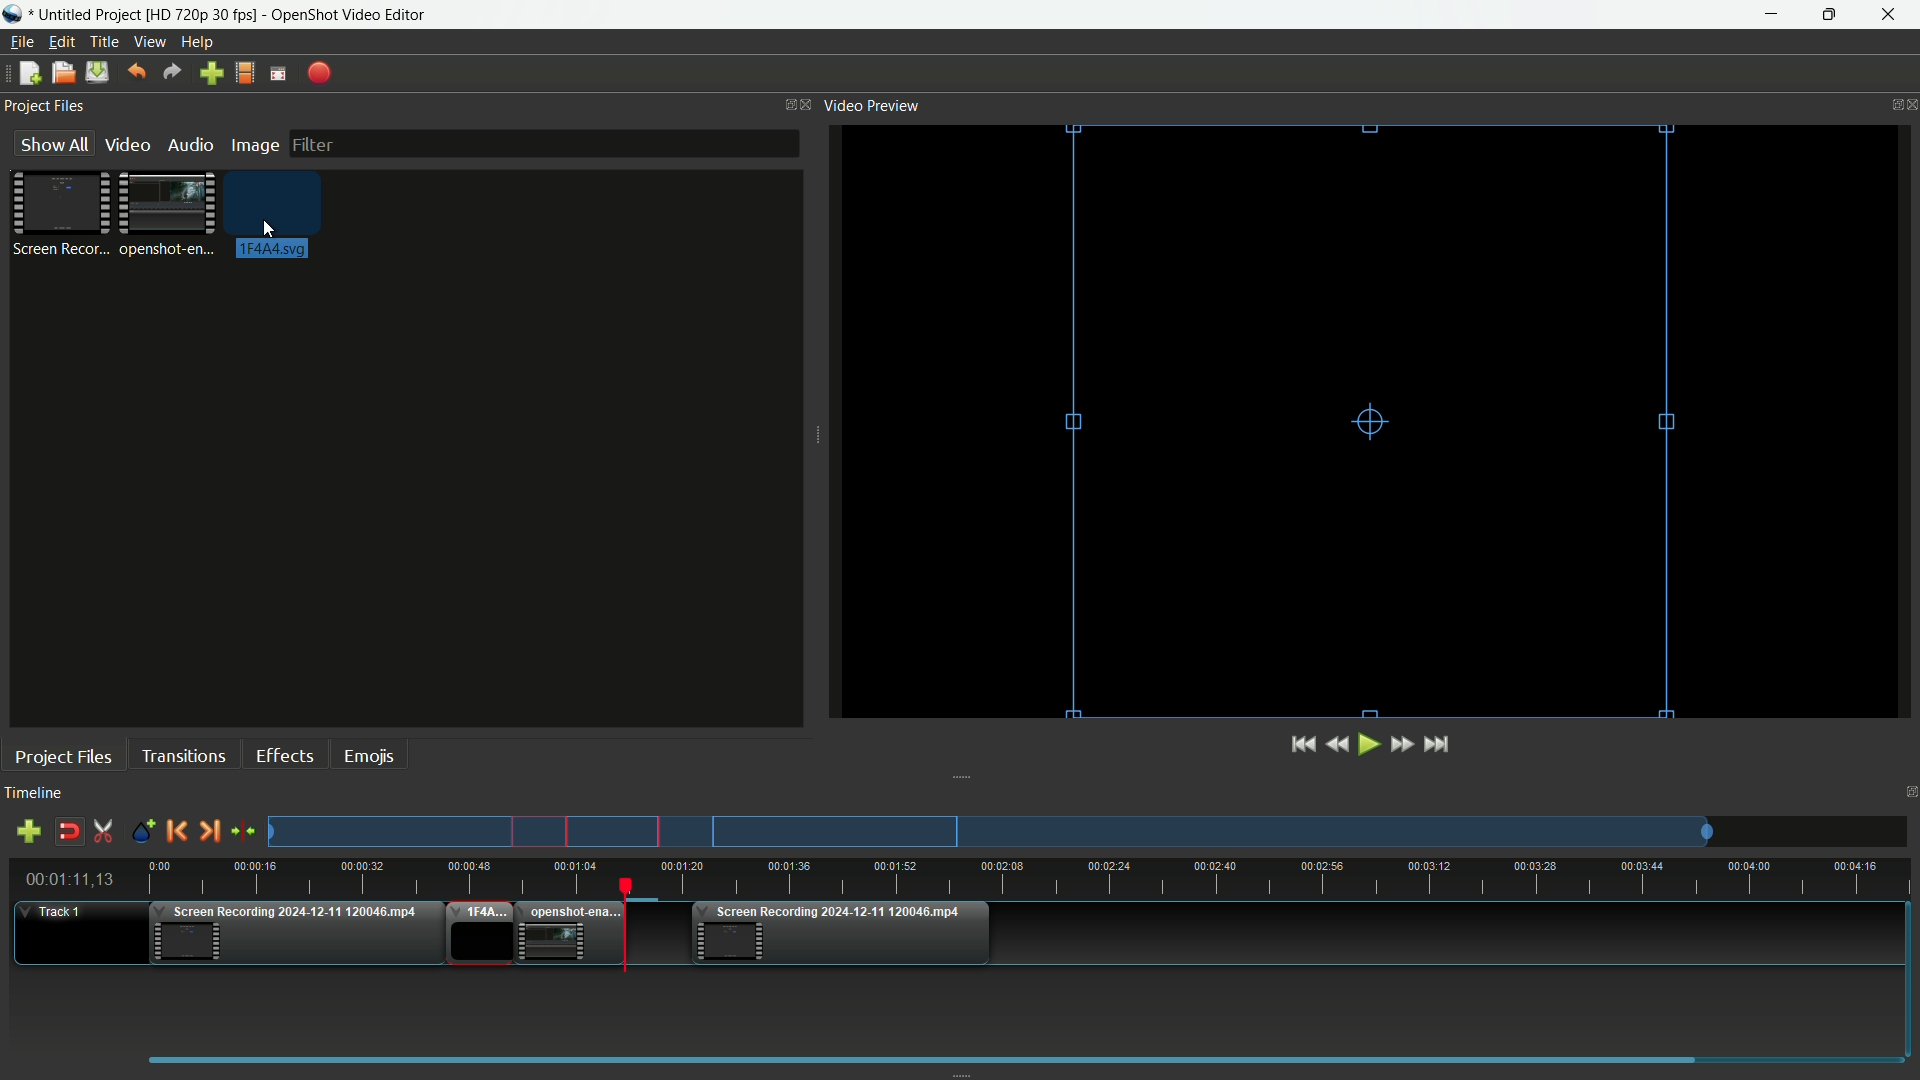 The height and width of the screenshot is (1080, 1920). Describe the element at coordinates (89, 15) in the screenshot. I see `Project name` at that location.